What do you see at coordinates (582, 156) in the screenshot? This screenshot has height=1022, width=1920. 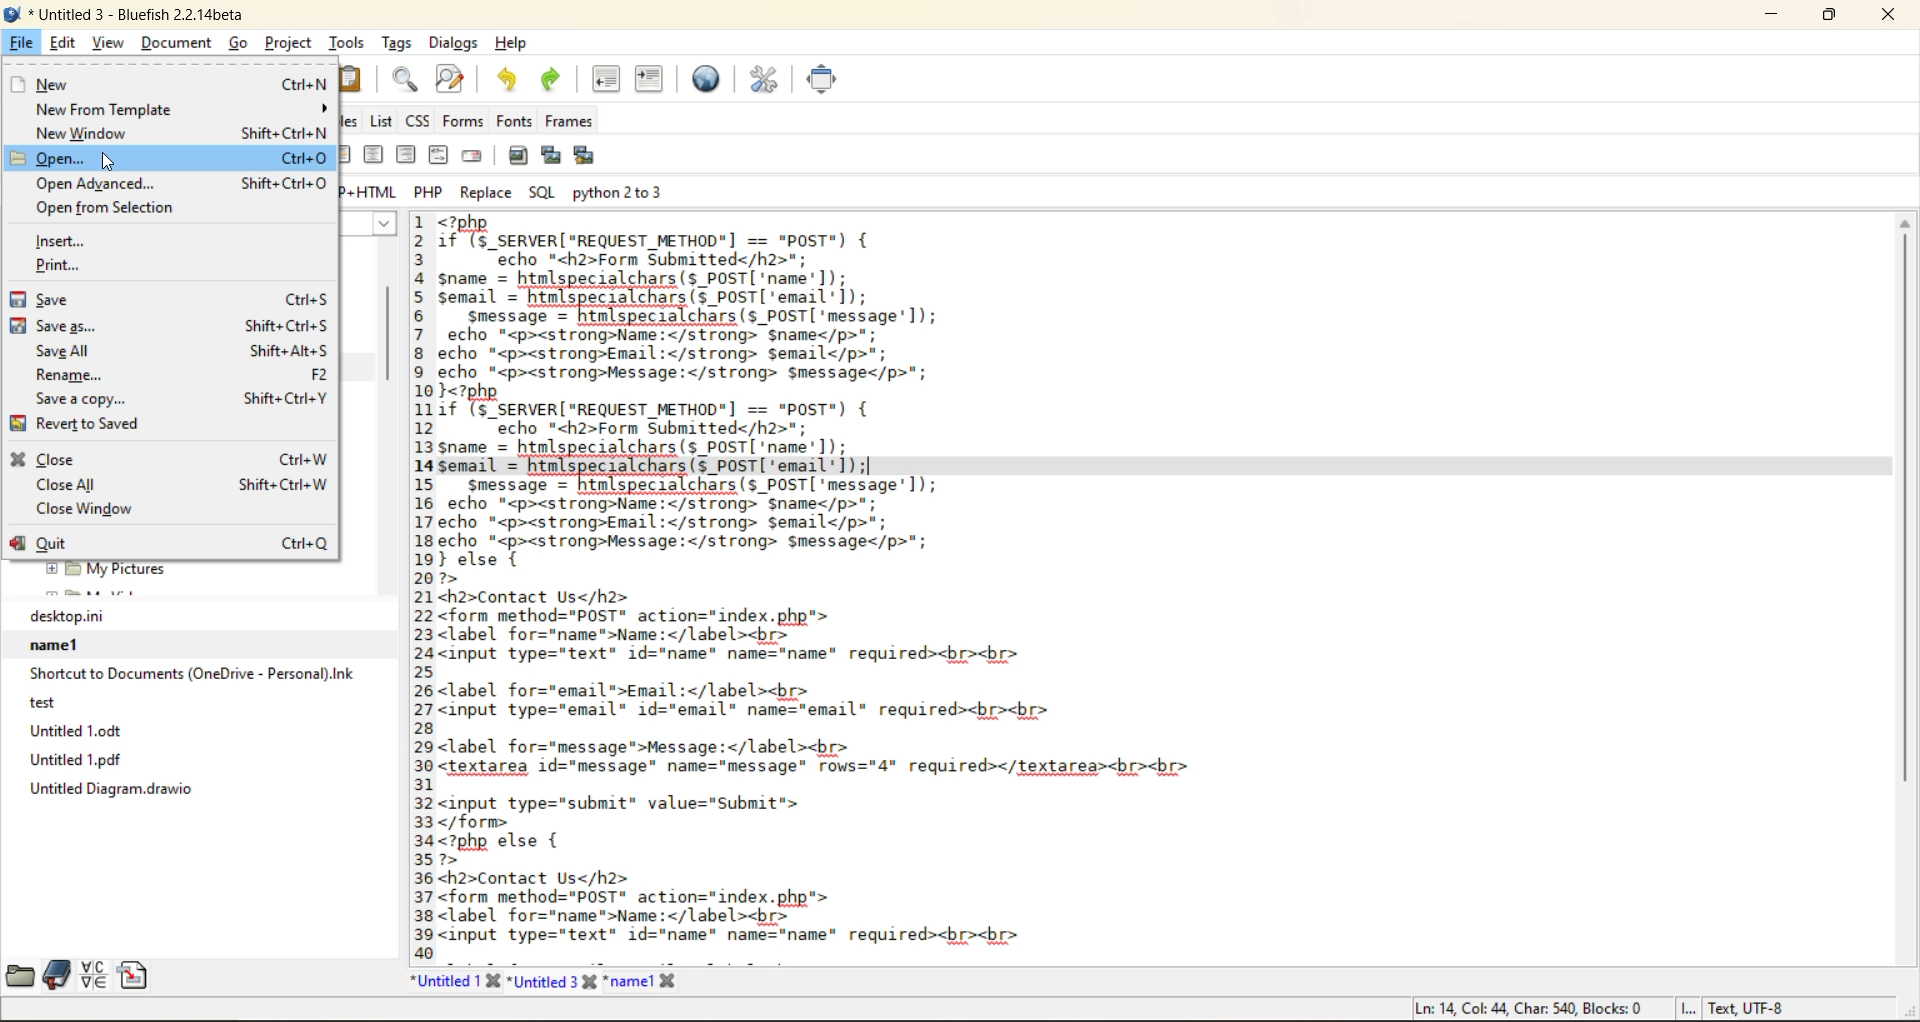 I see `multi thumbnail` at bounding box center [582, 156].